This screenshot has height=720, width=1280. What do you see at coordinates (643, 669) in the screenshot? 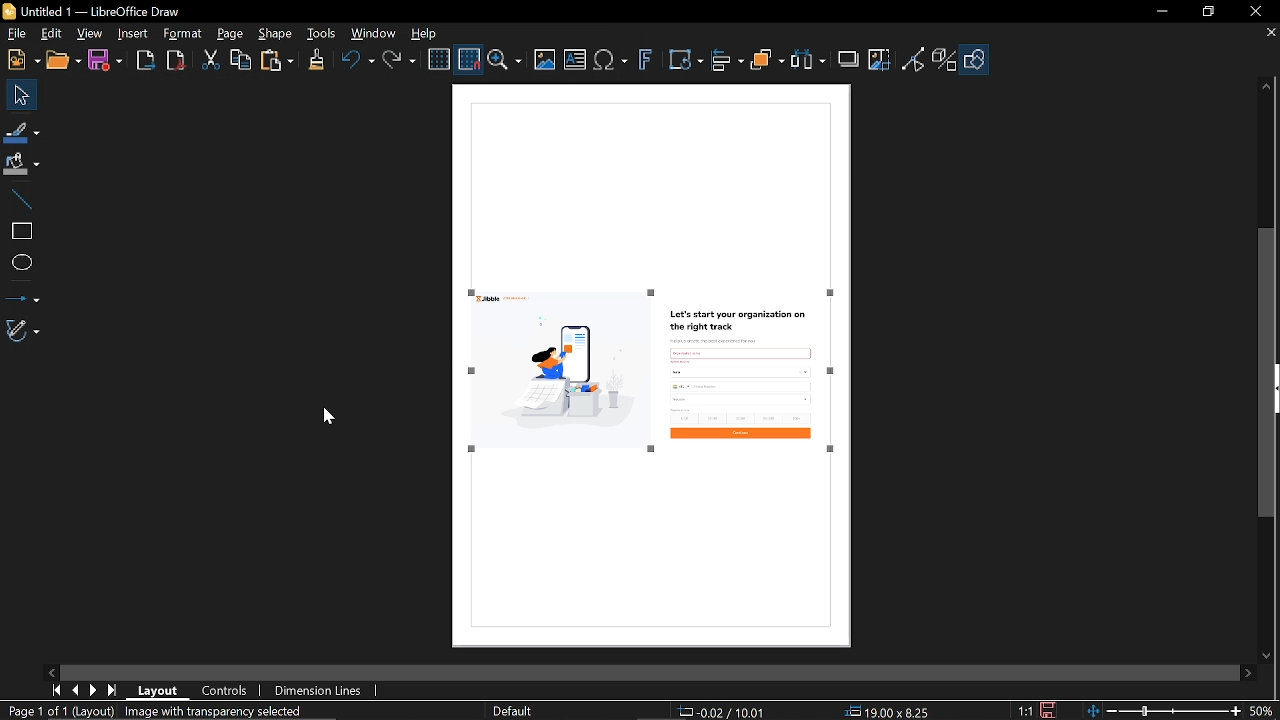
I see `horizontal slider` at bounding box center [643, 669].